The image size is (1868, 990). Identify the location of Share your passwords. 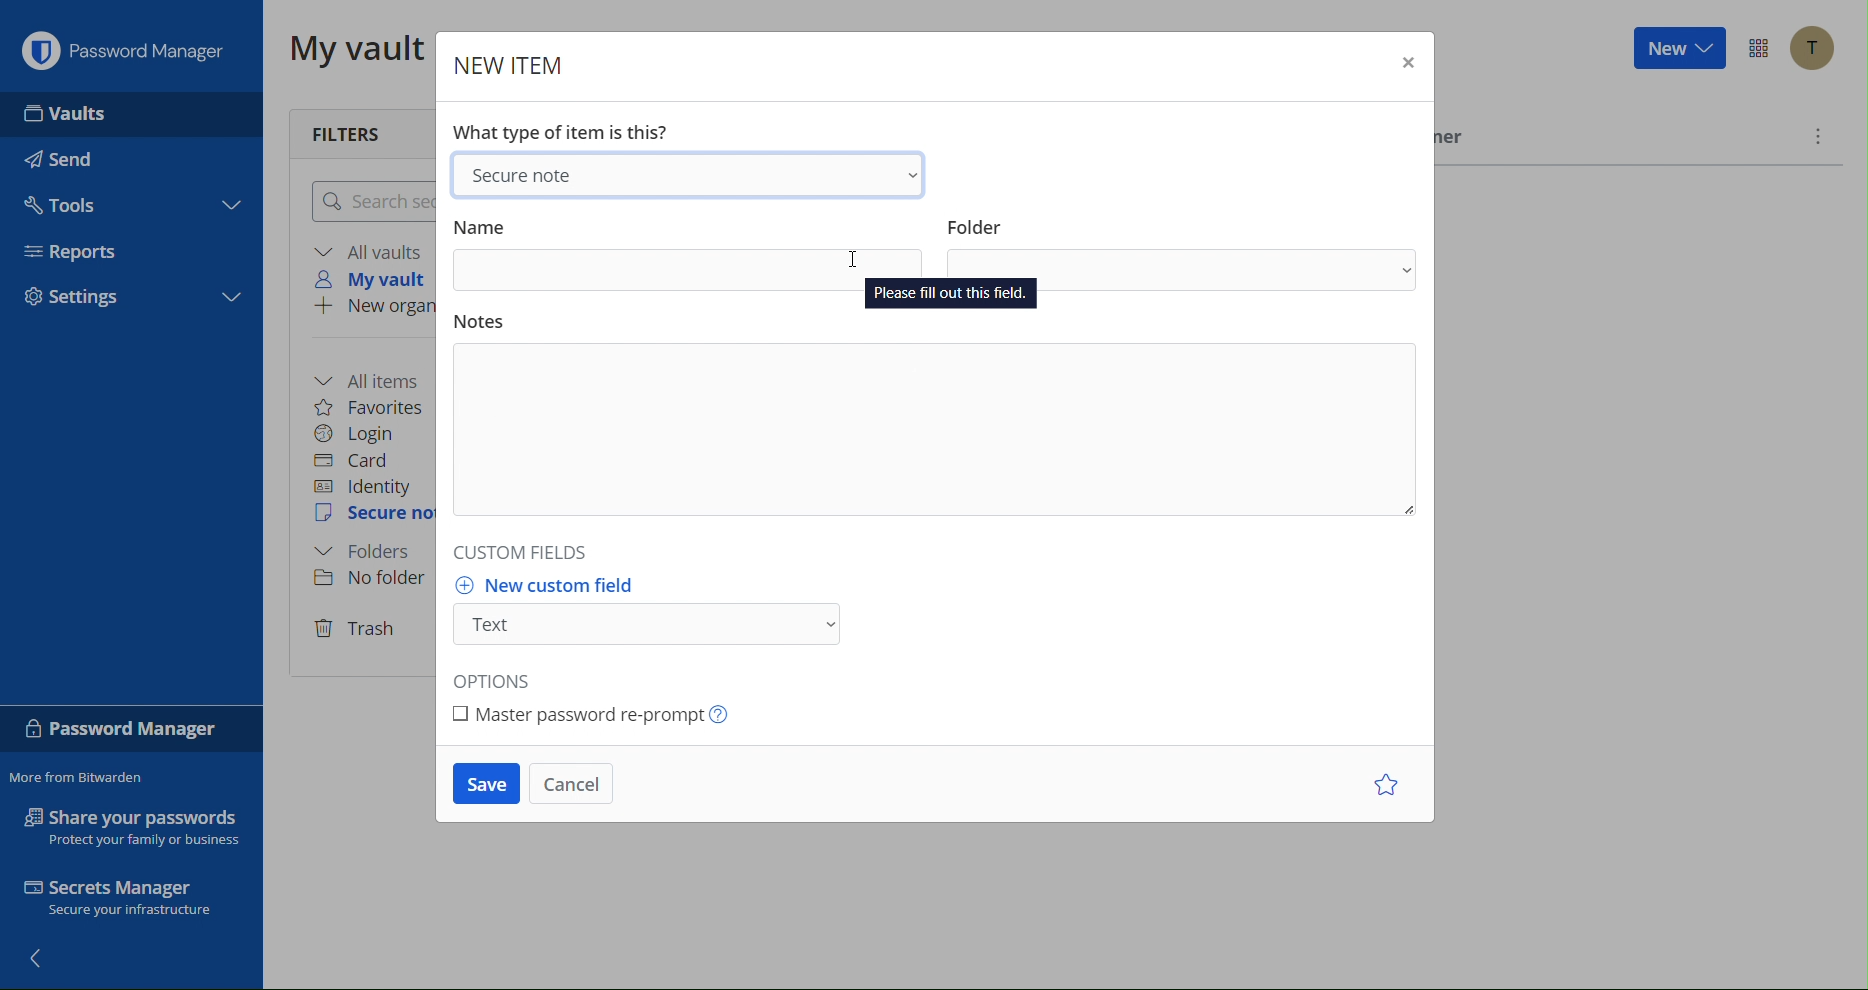
(131, 826).